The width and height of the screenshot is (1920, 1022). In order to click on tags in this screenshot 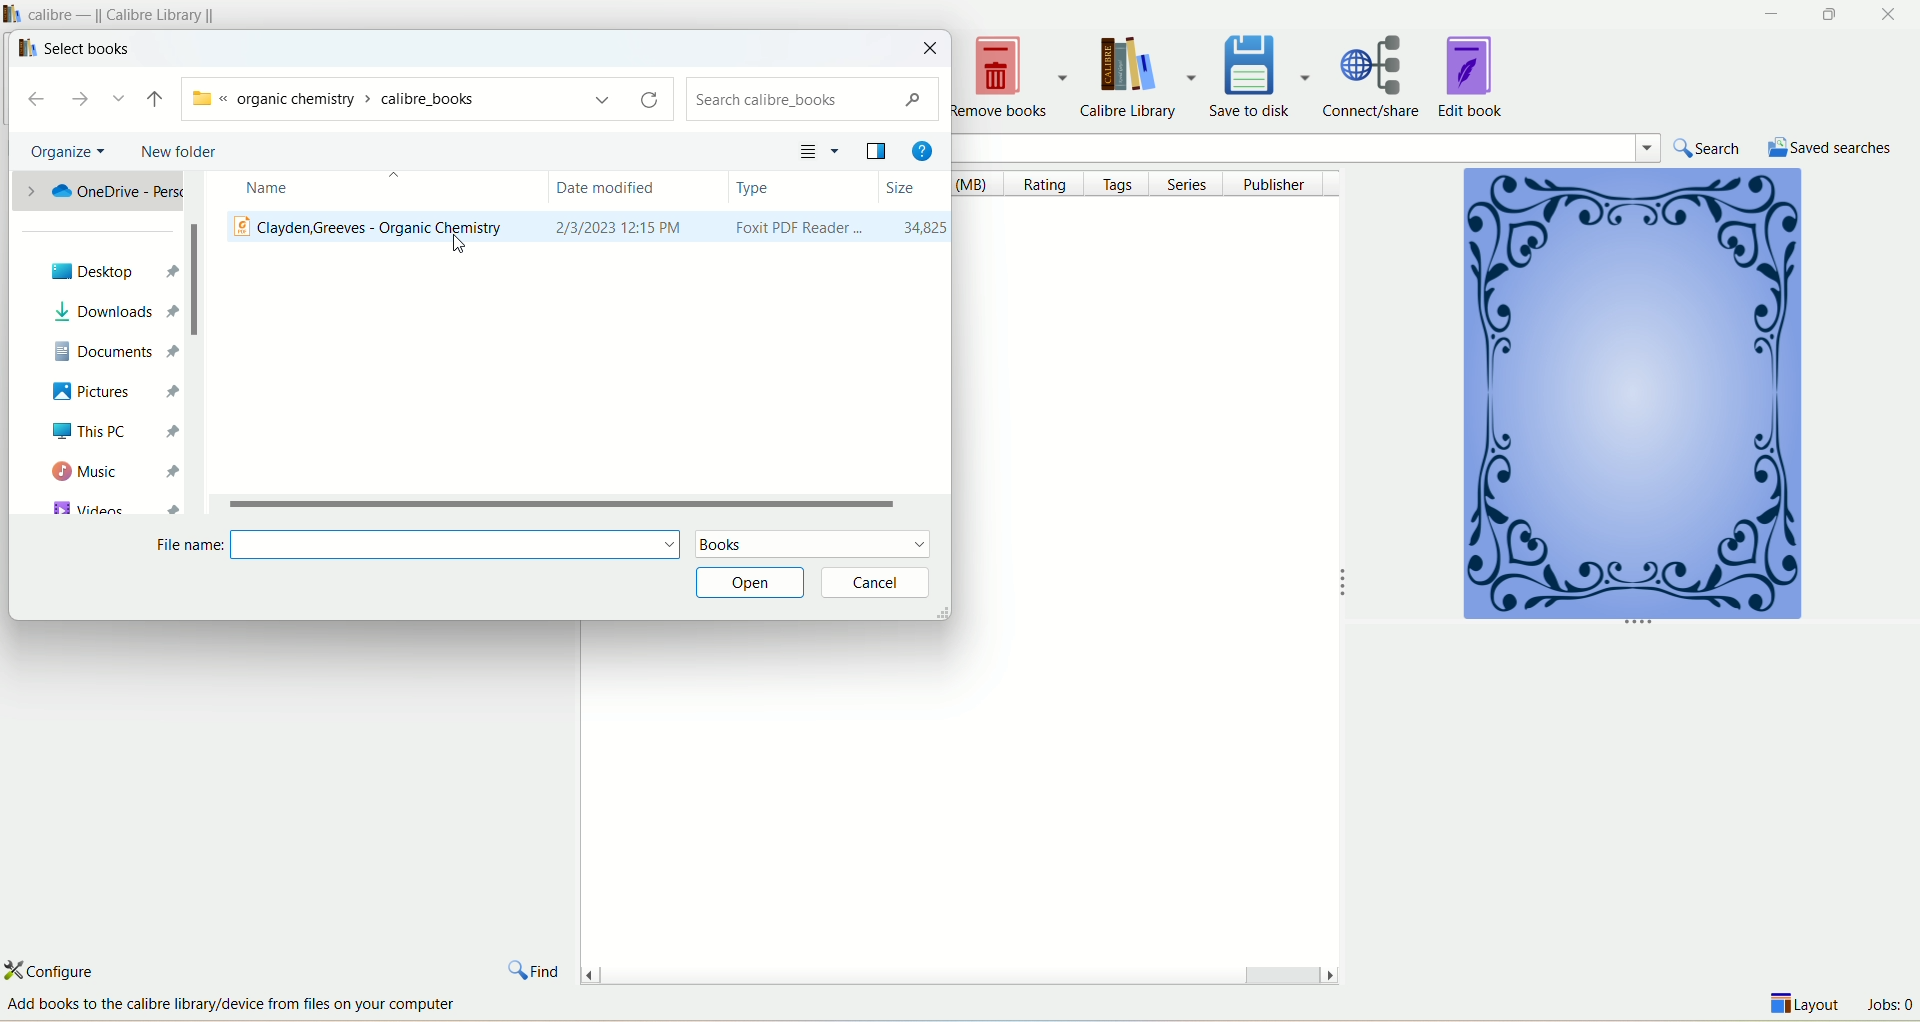, I will do `click(1121, 185)`.